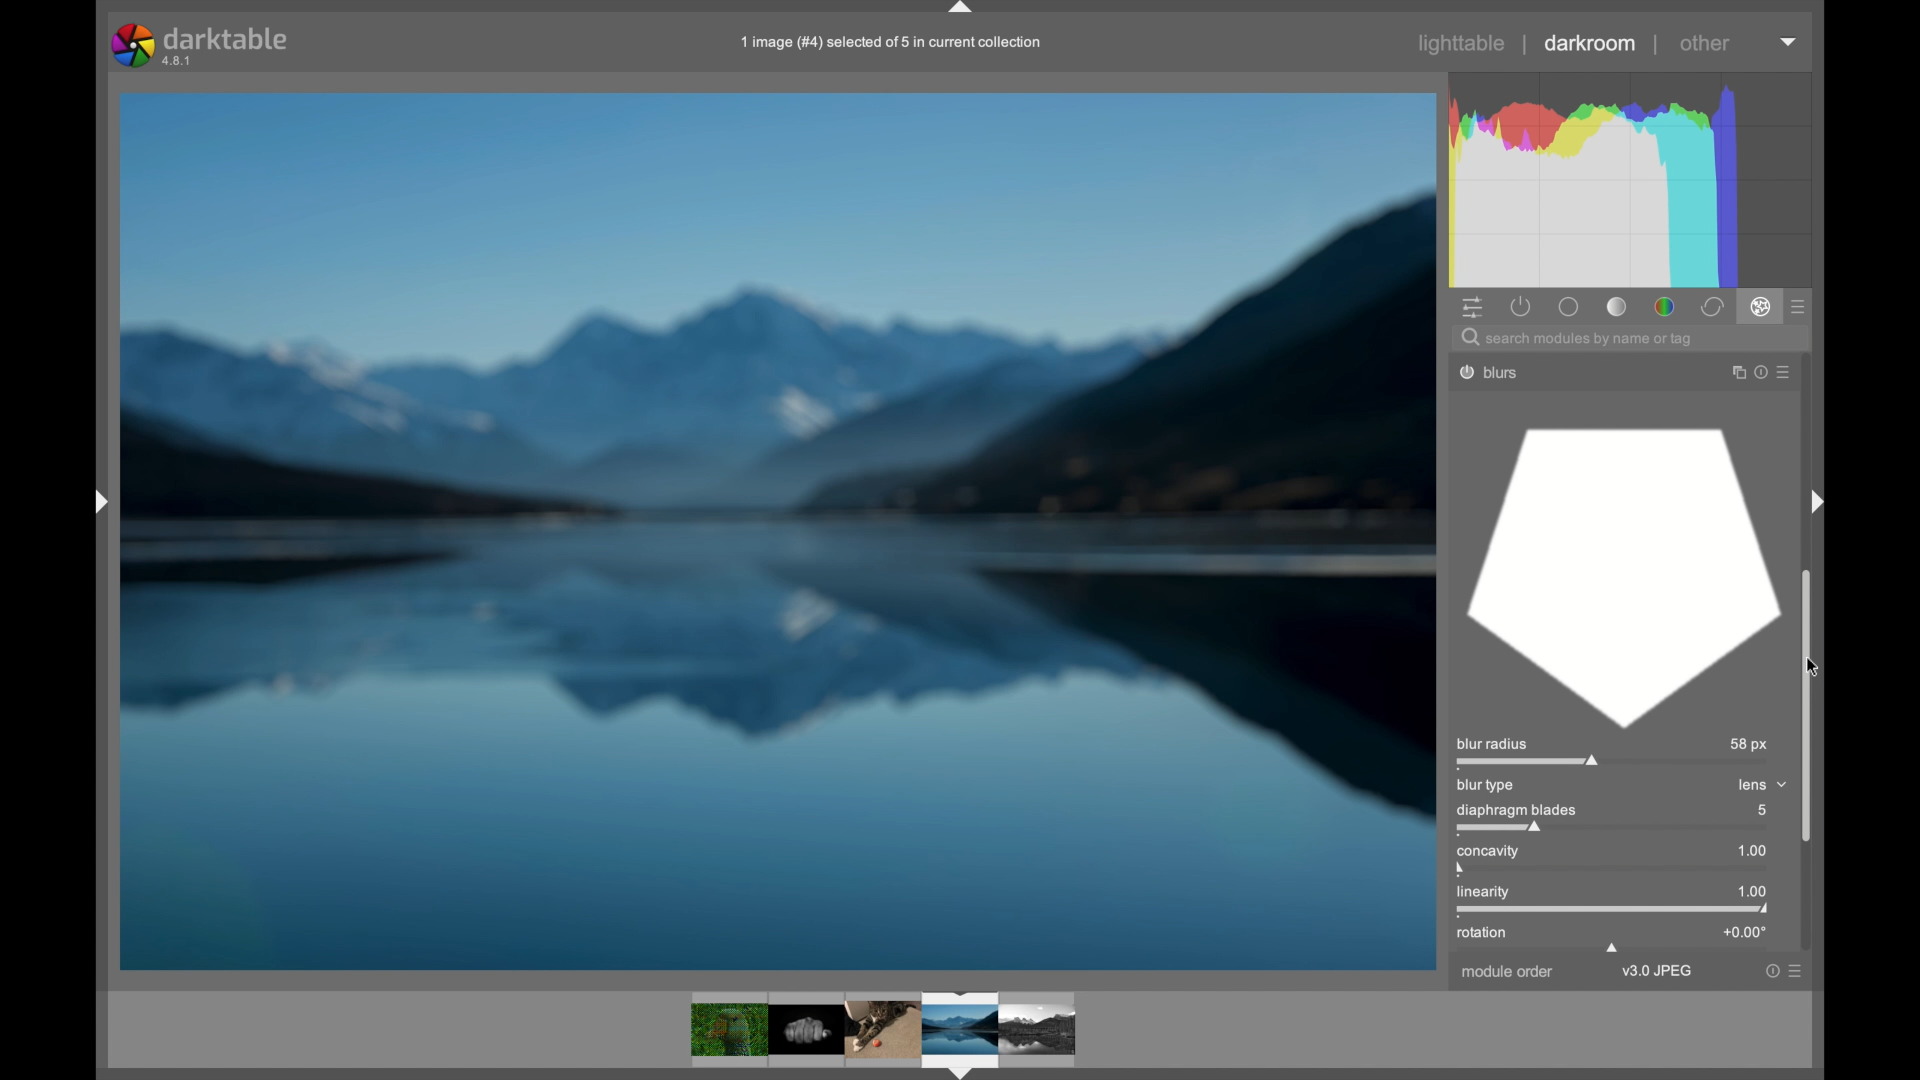 Image resolution: width=1920 pixels, height=1080 pixels. Describe the element at coordinates (1520, 306) in the screenshot. I see `show active modules only` at that location.